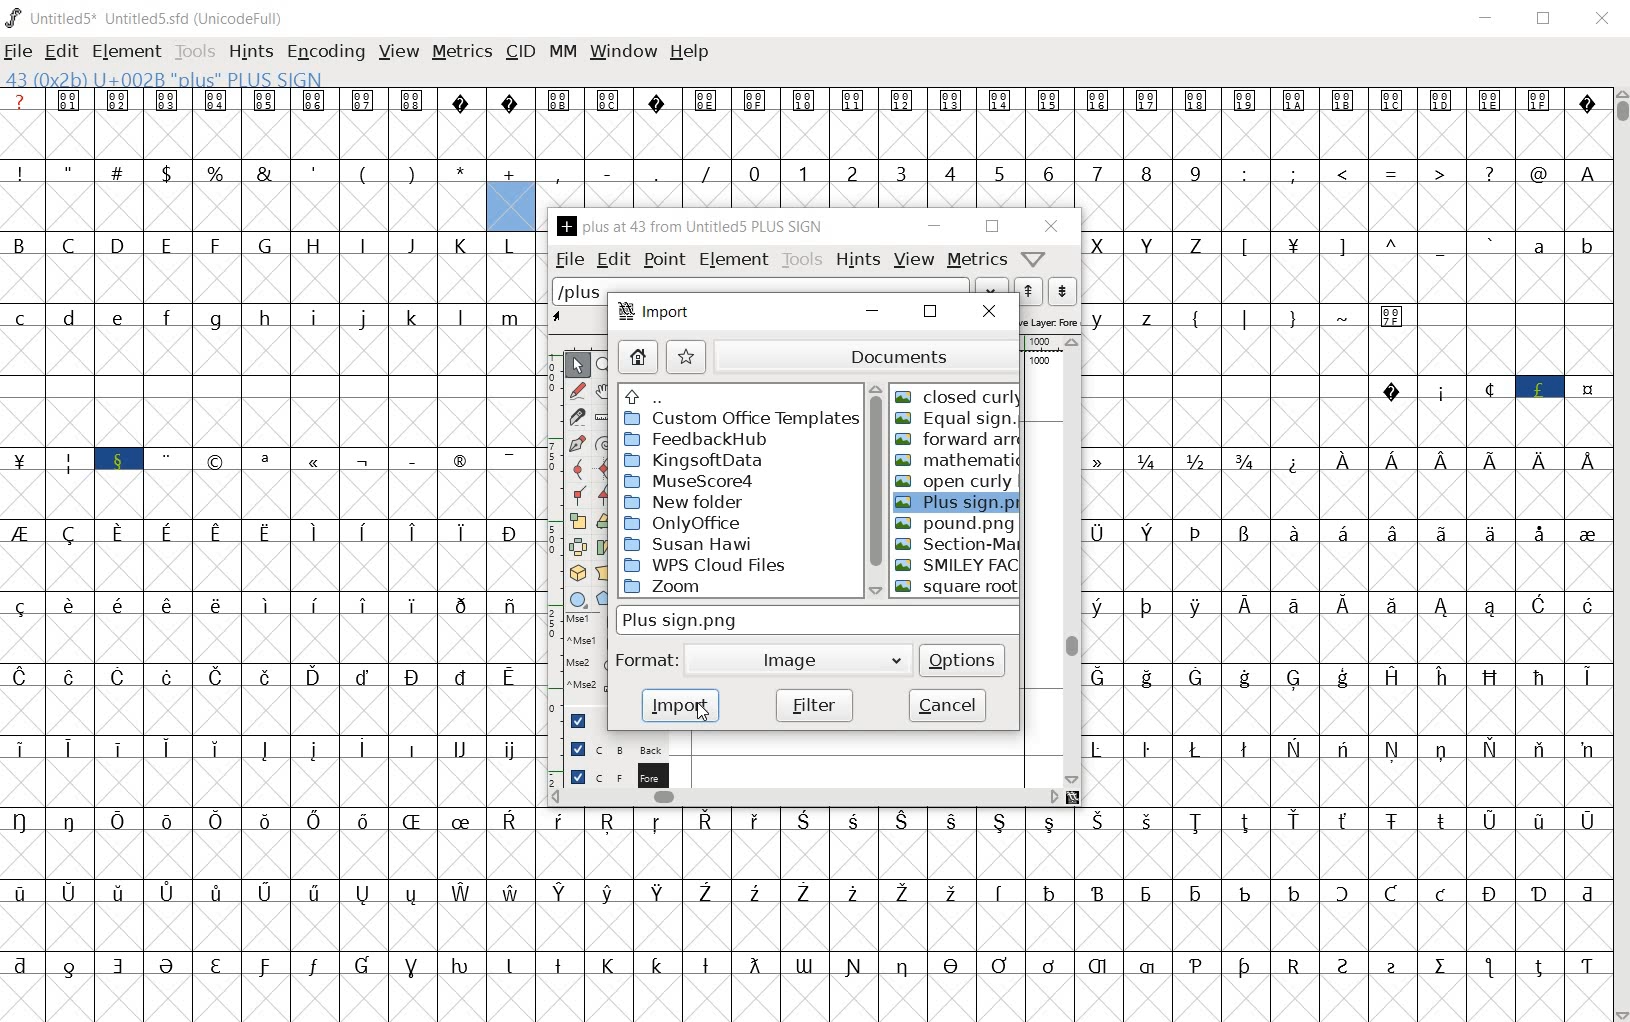 This screenshot has width=1630, height=1022. I want to click on special characters, so click(1487, 412).